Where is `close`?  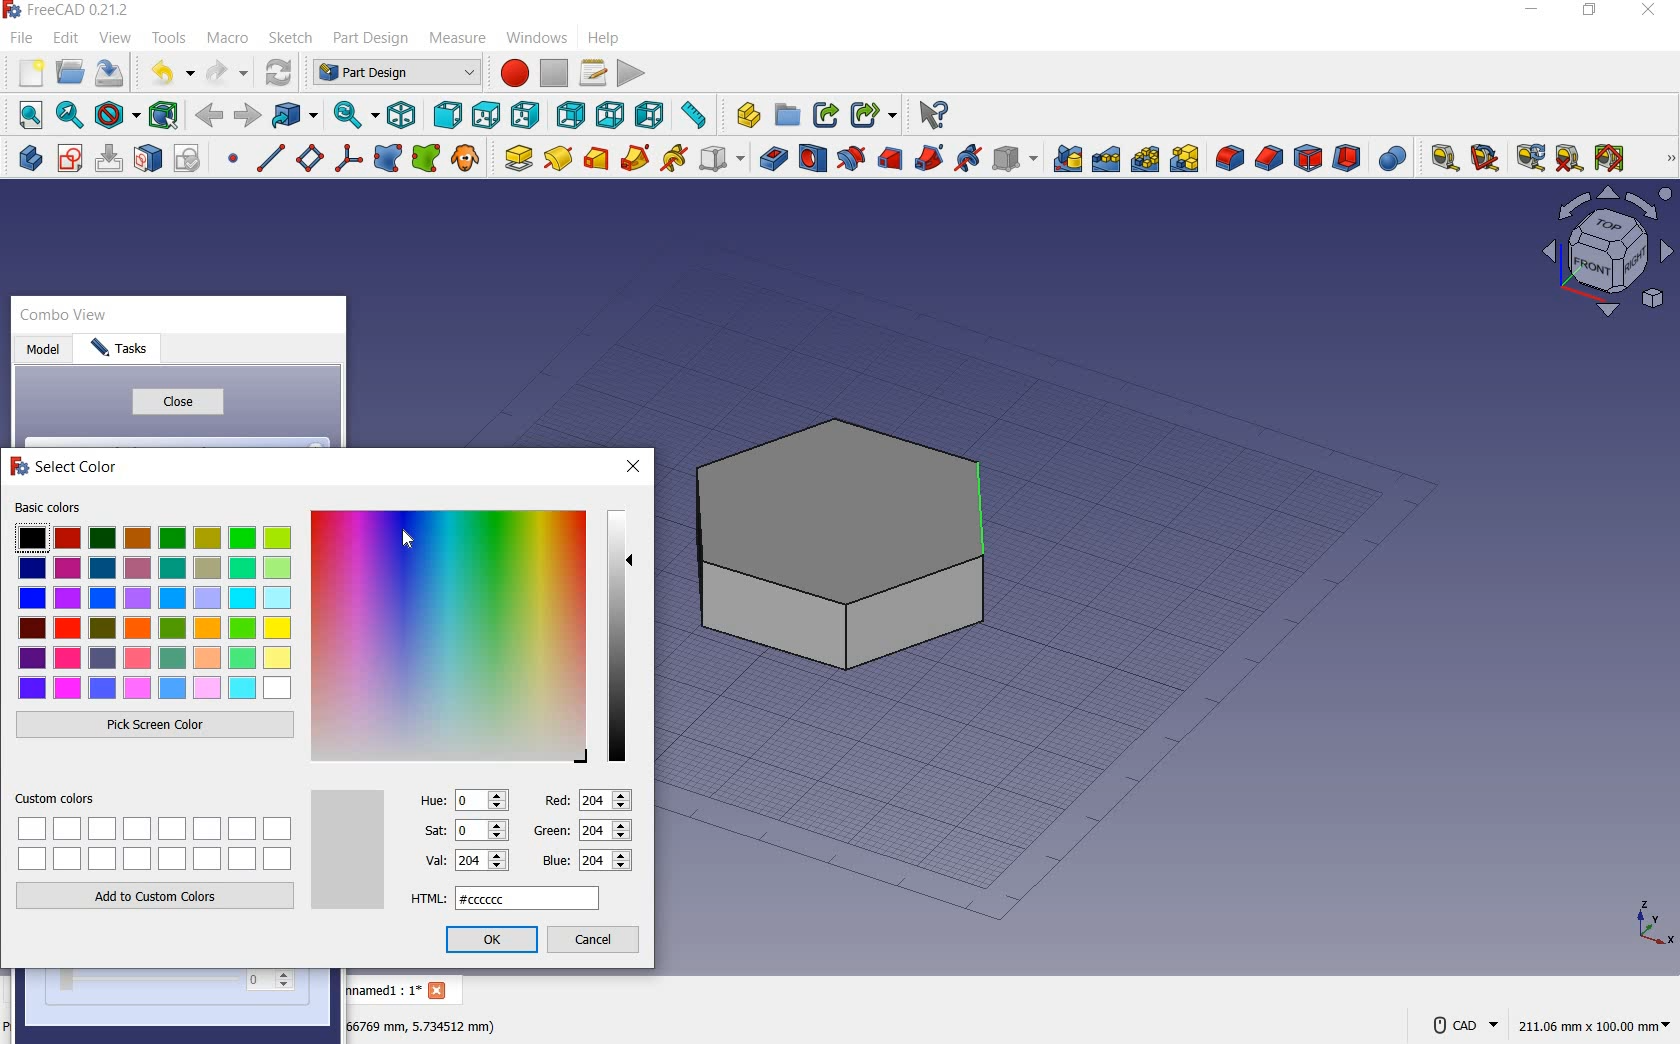
close is located at coordinates (176, 402).